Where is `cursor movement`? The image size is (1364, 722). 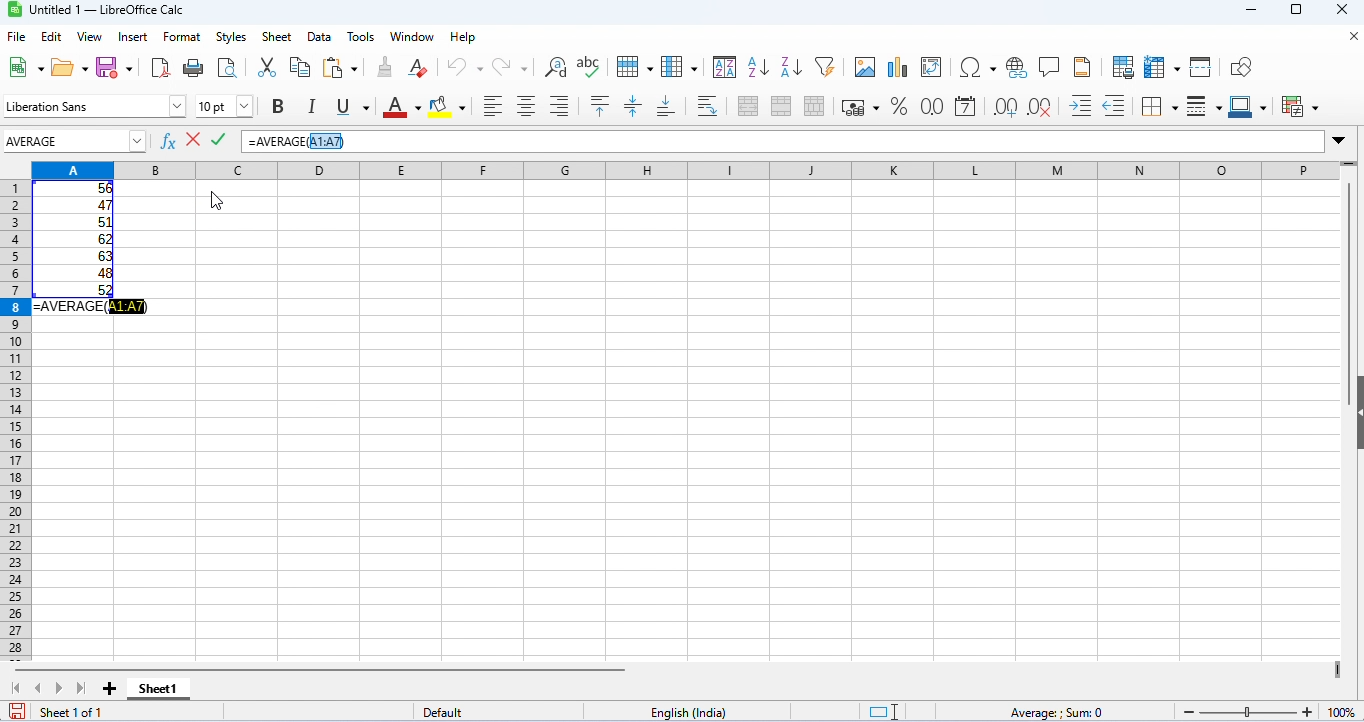
cursor movement is located at coordinates (218, 192).